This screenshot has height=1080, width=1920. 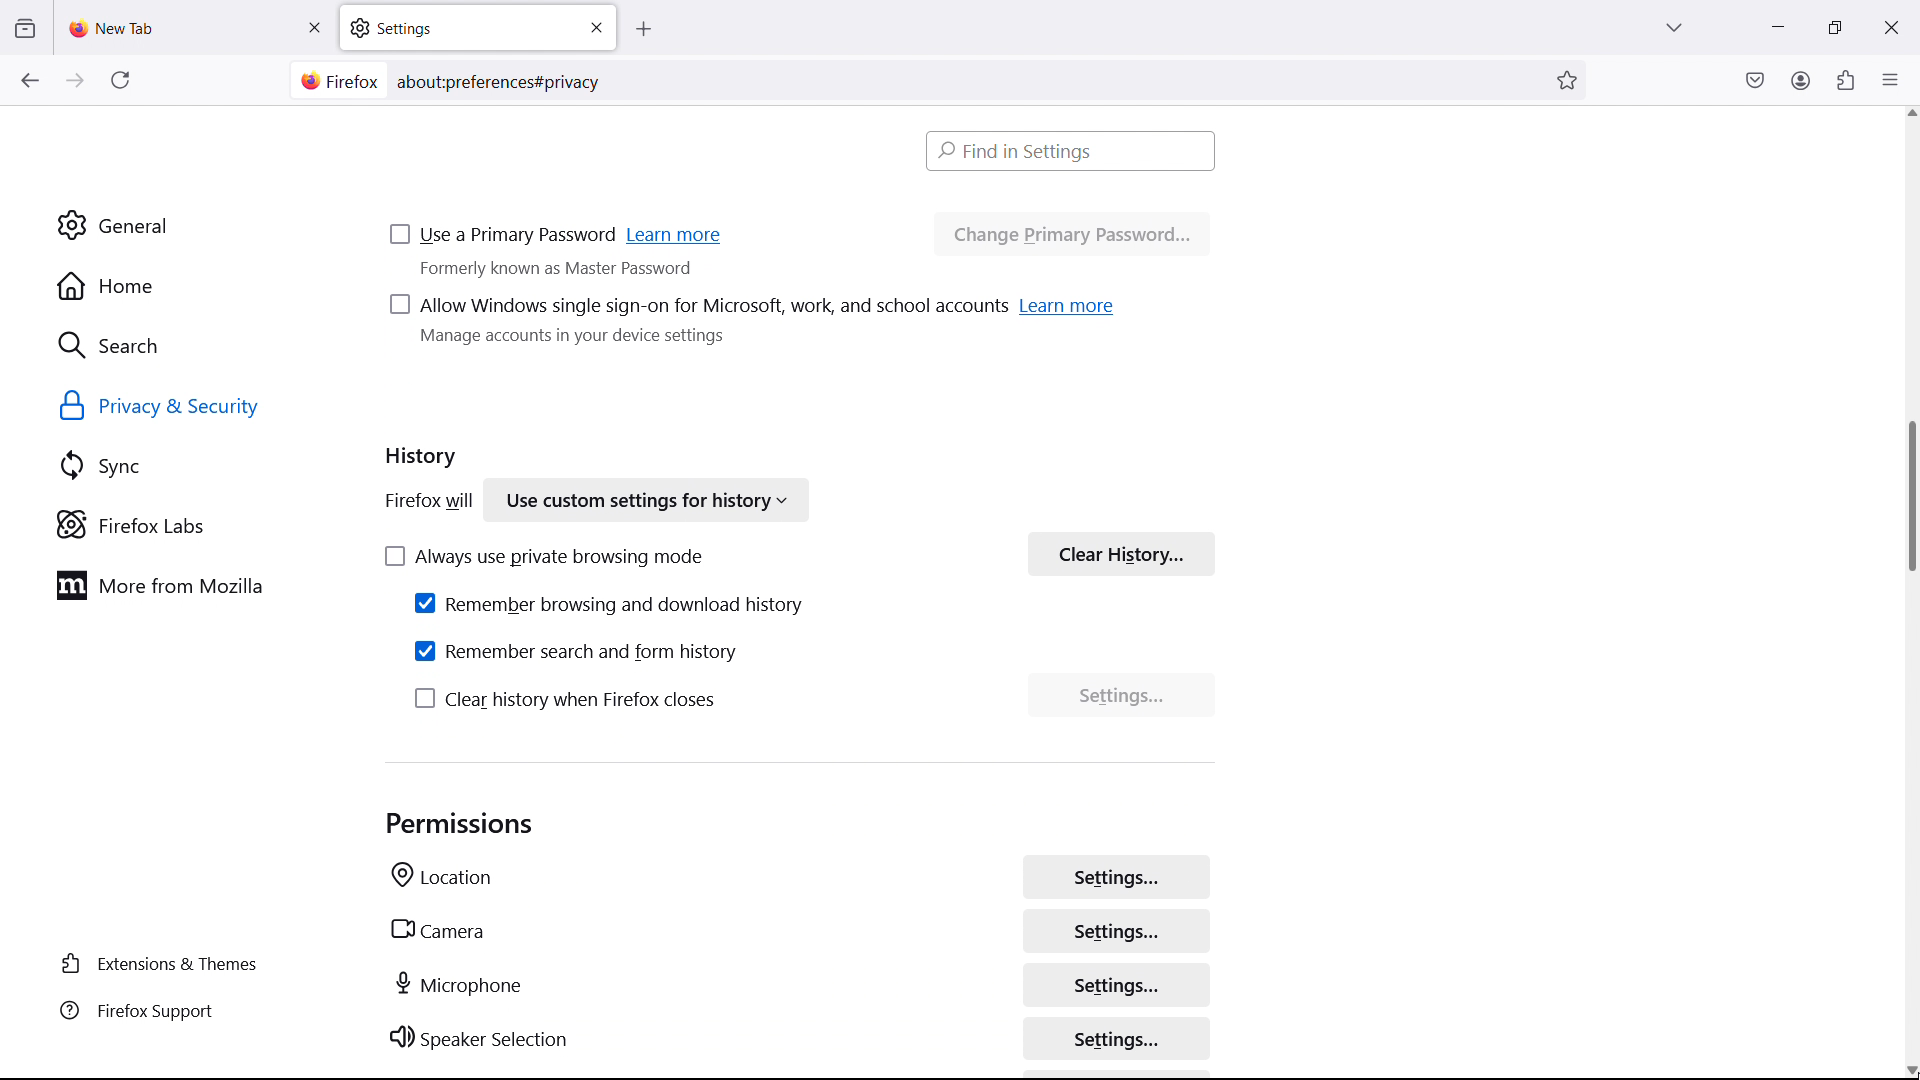 What do you see at coordinates (1569, 79) in the screenshot?
I see `bookmarks` at bounding box center [1569, 79].